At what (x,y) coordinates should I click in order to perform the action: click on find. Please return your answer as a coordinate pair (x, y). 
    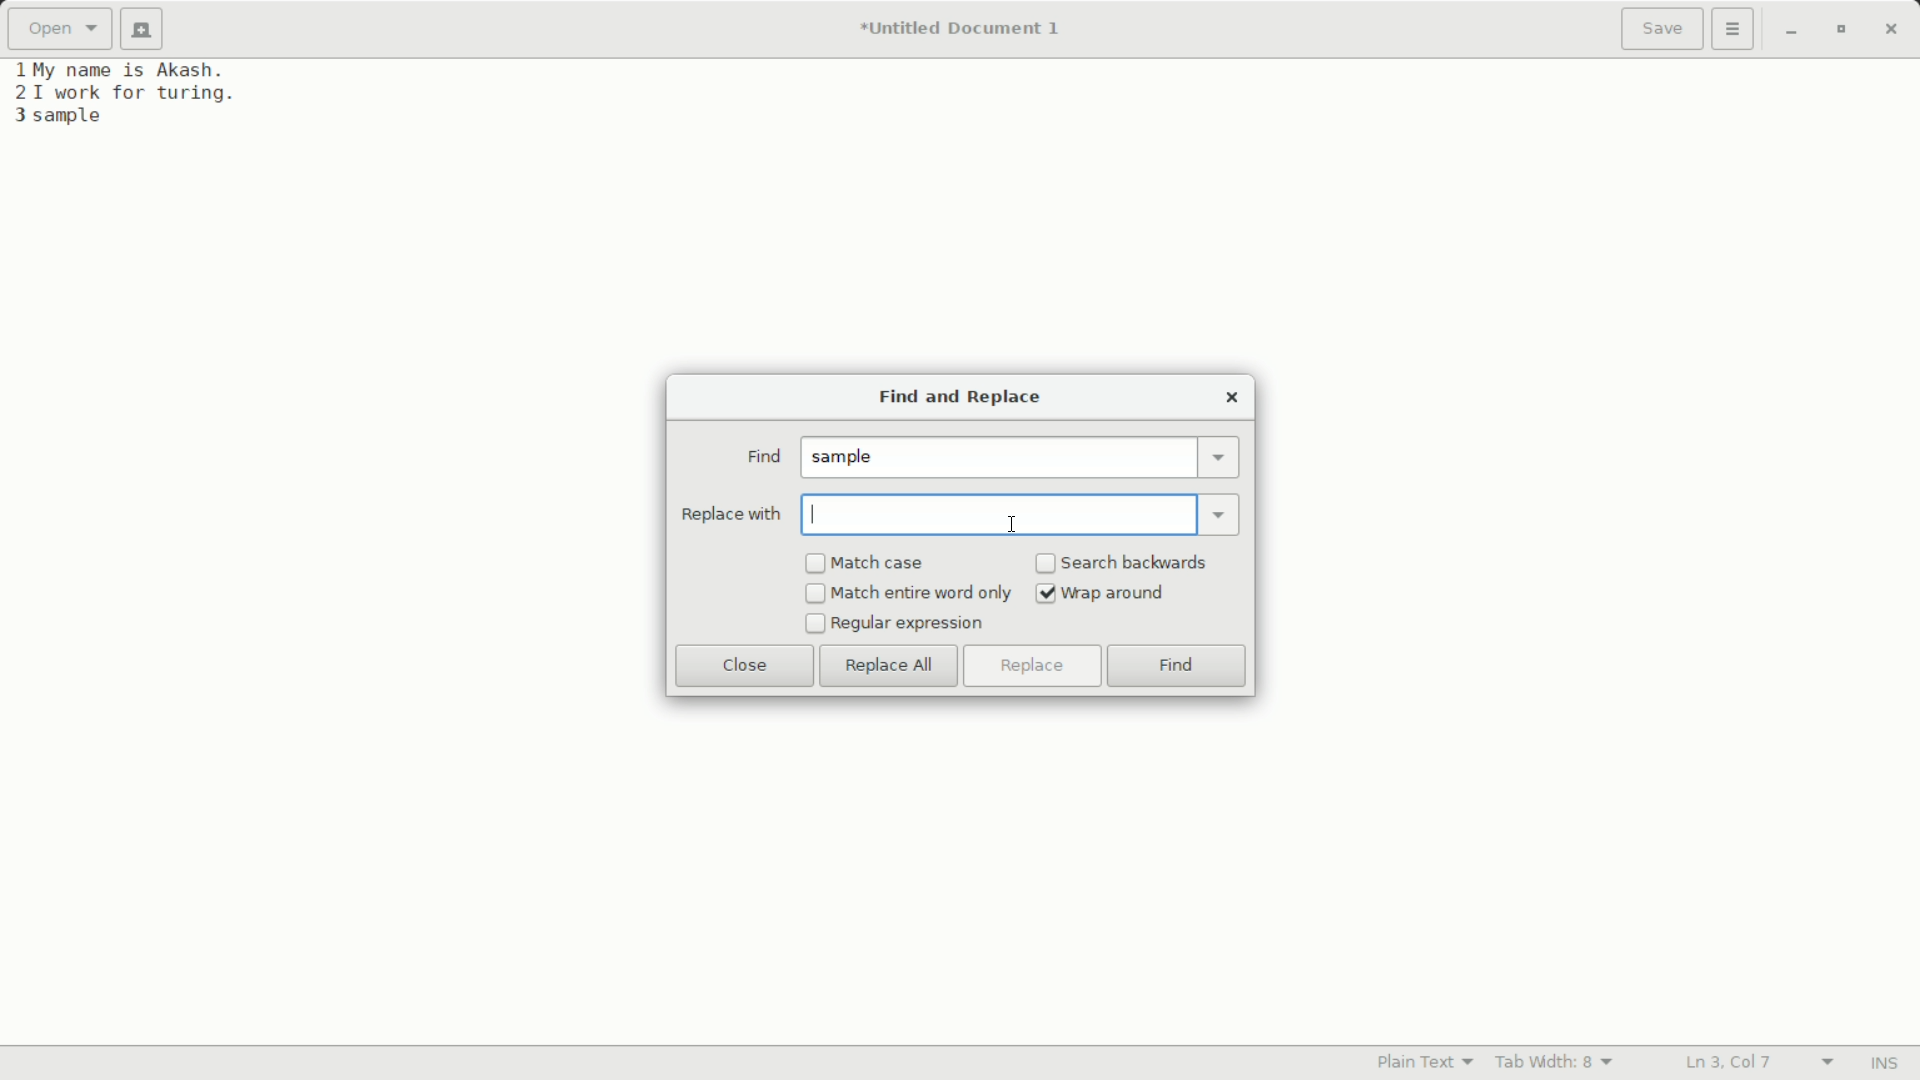
    Looking at the image, I should click on (1177, 668).